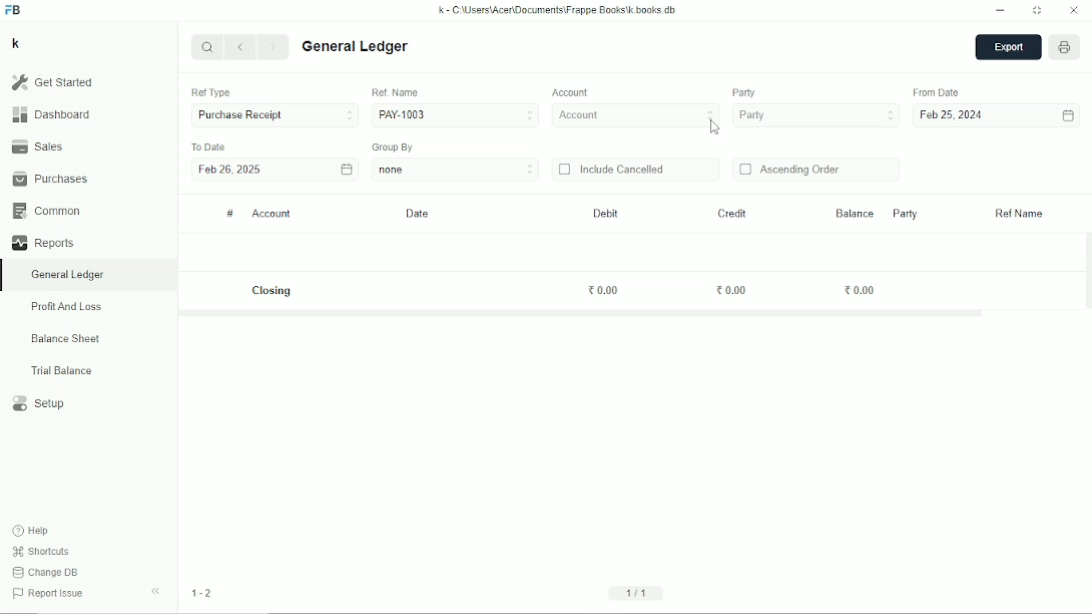  Describe the element at coordinates (66, 307) in the screenshot. I see `Profit and loss` at that location.